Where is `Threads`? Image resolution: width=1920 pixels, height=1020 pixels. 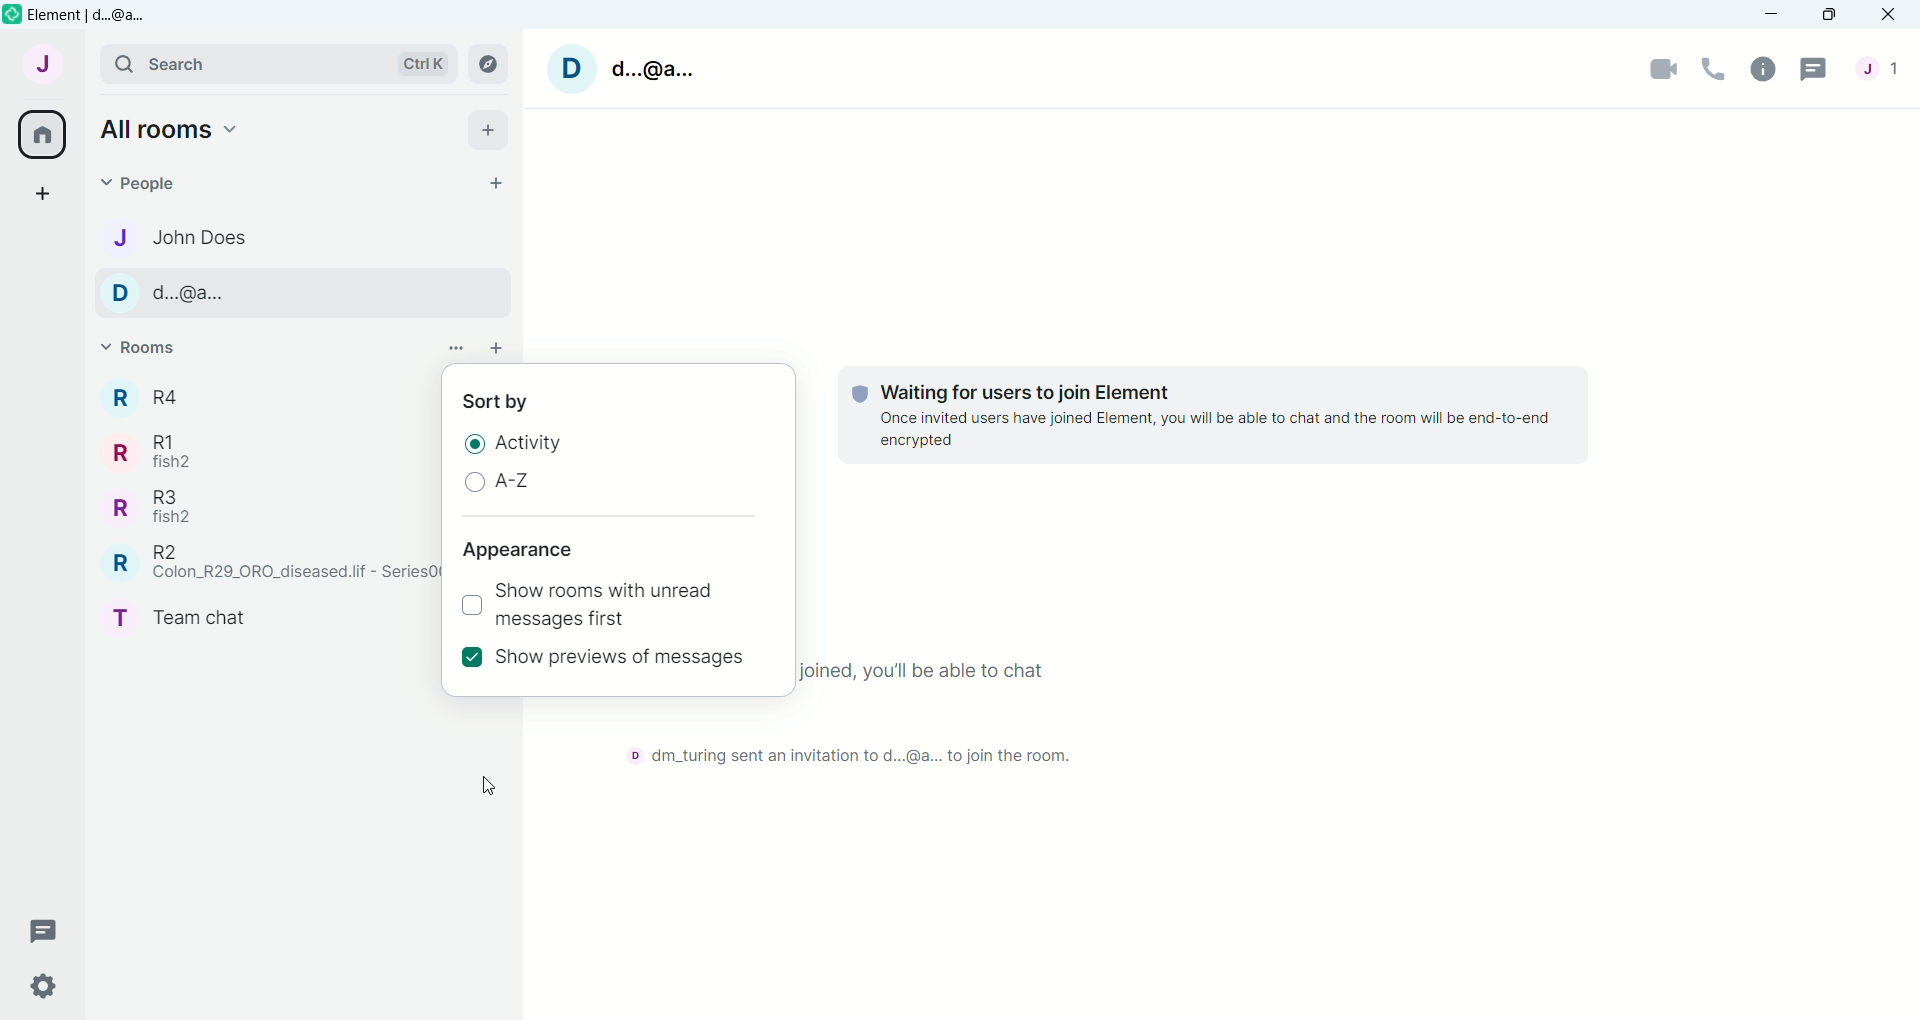
Threads is located at coordinates (35, 935).